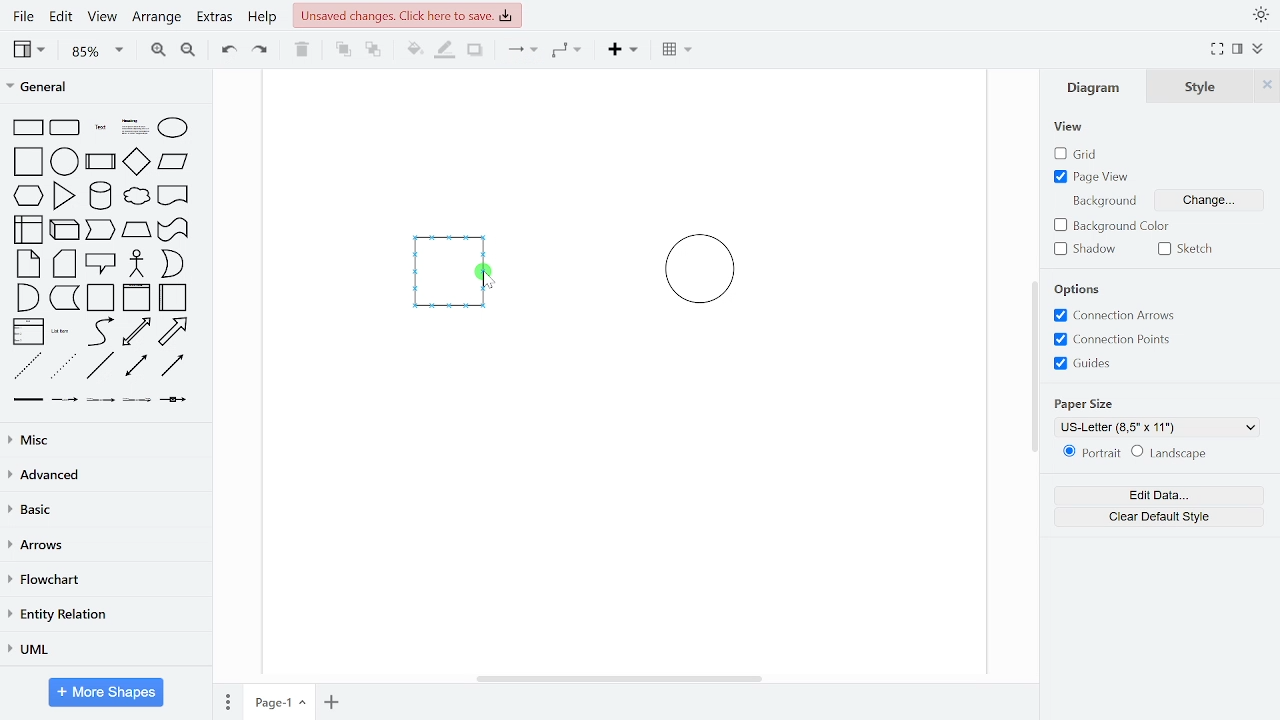  What do you see at coordinates (27, 400) in the screenshot?
I see `link` at bounding box center [27, 400].